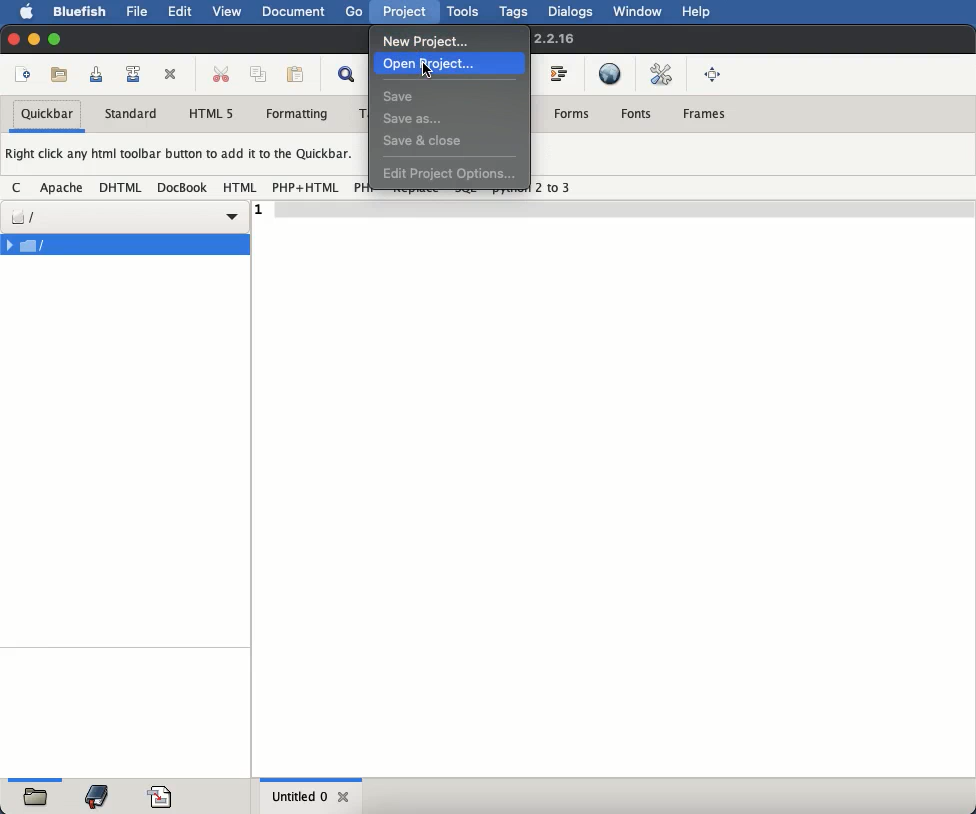 The height and width of the screenshot is (814, 976). What do you see at coordinates (572, 114) in the screenshot?
I see `forms` at bounding box center [572, 114].